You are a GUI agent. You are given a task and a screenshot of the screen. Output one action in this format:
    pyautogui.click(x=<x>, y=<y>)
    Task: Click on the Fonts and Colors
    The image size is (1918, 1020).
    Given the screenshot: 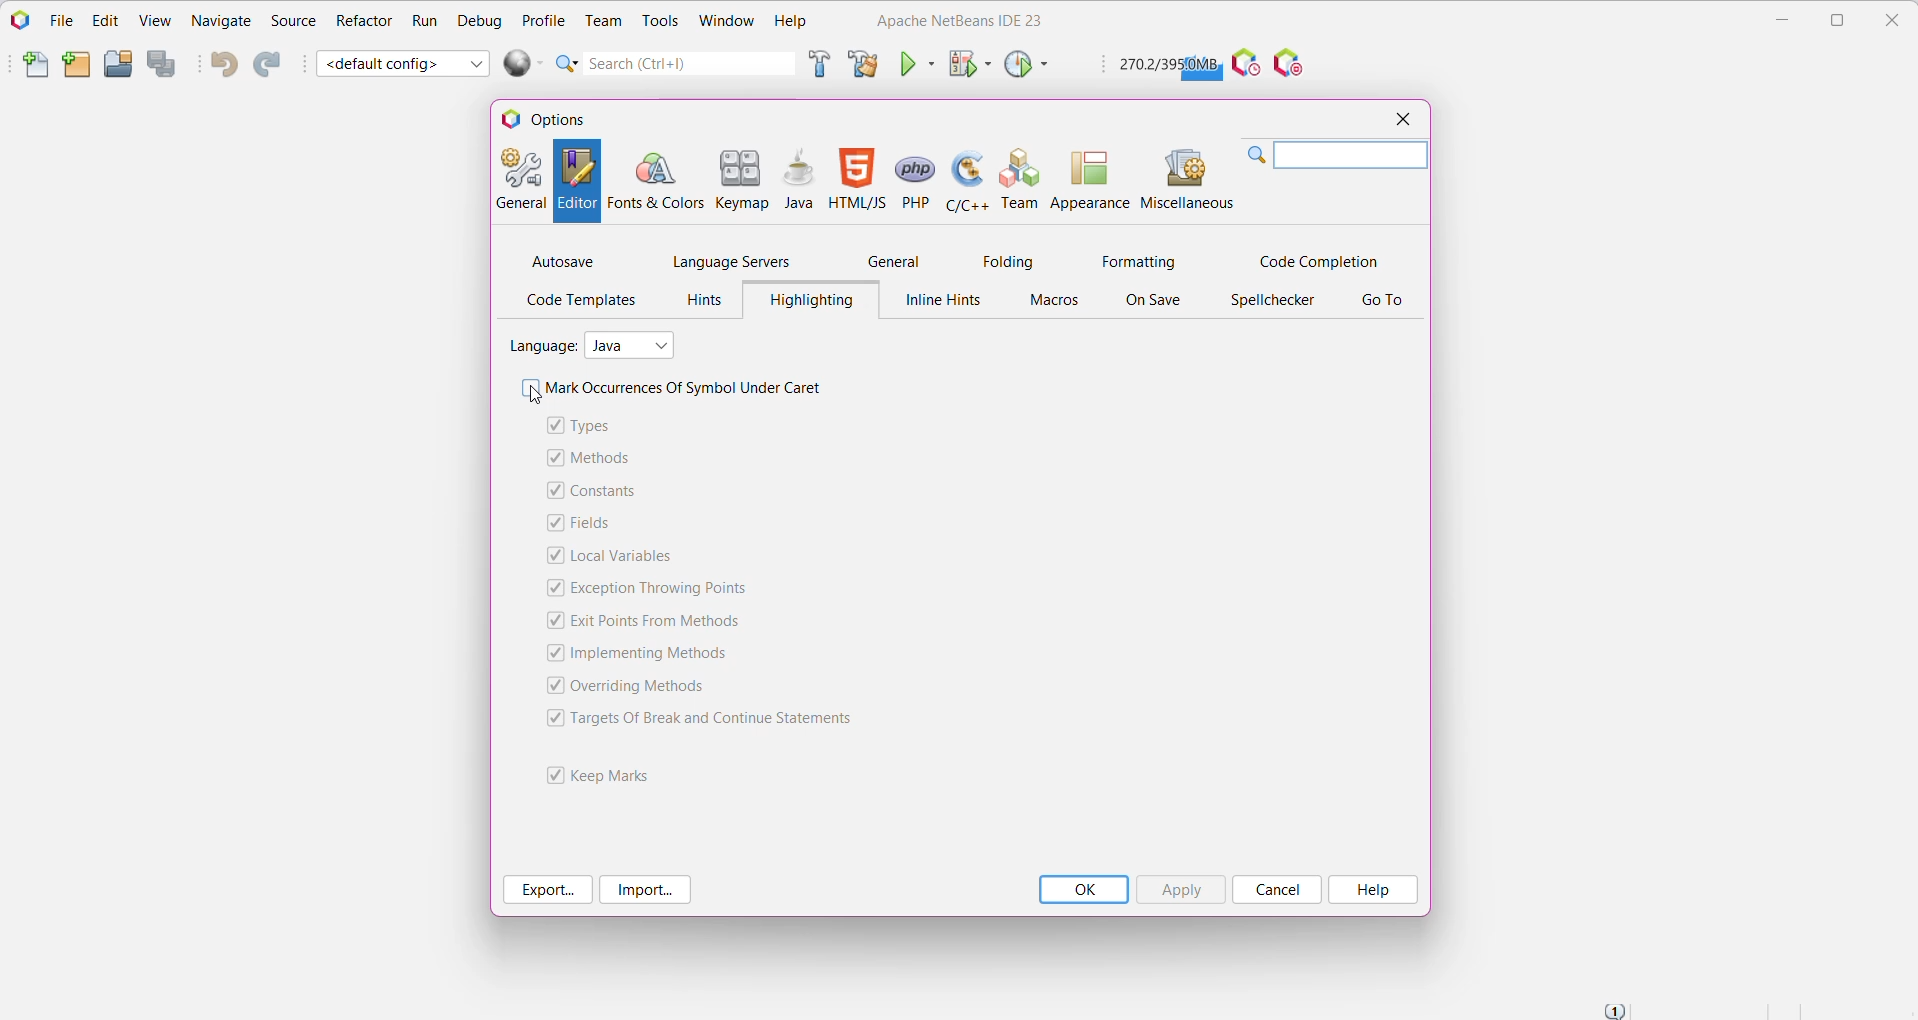 What is the action you would take?
    pyautogui.click(x=655, y=179)
    